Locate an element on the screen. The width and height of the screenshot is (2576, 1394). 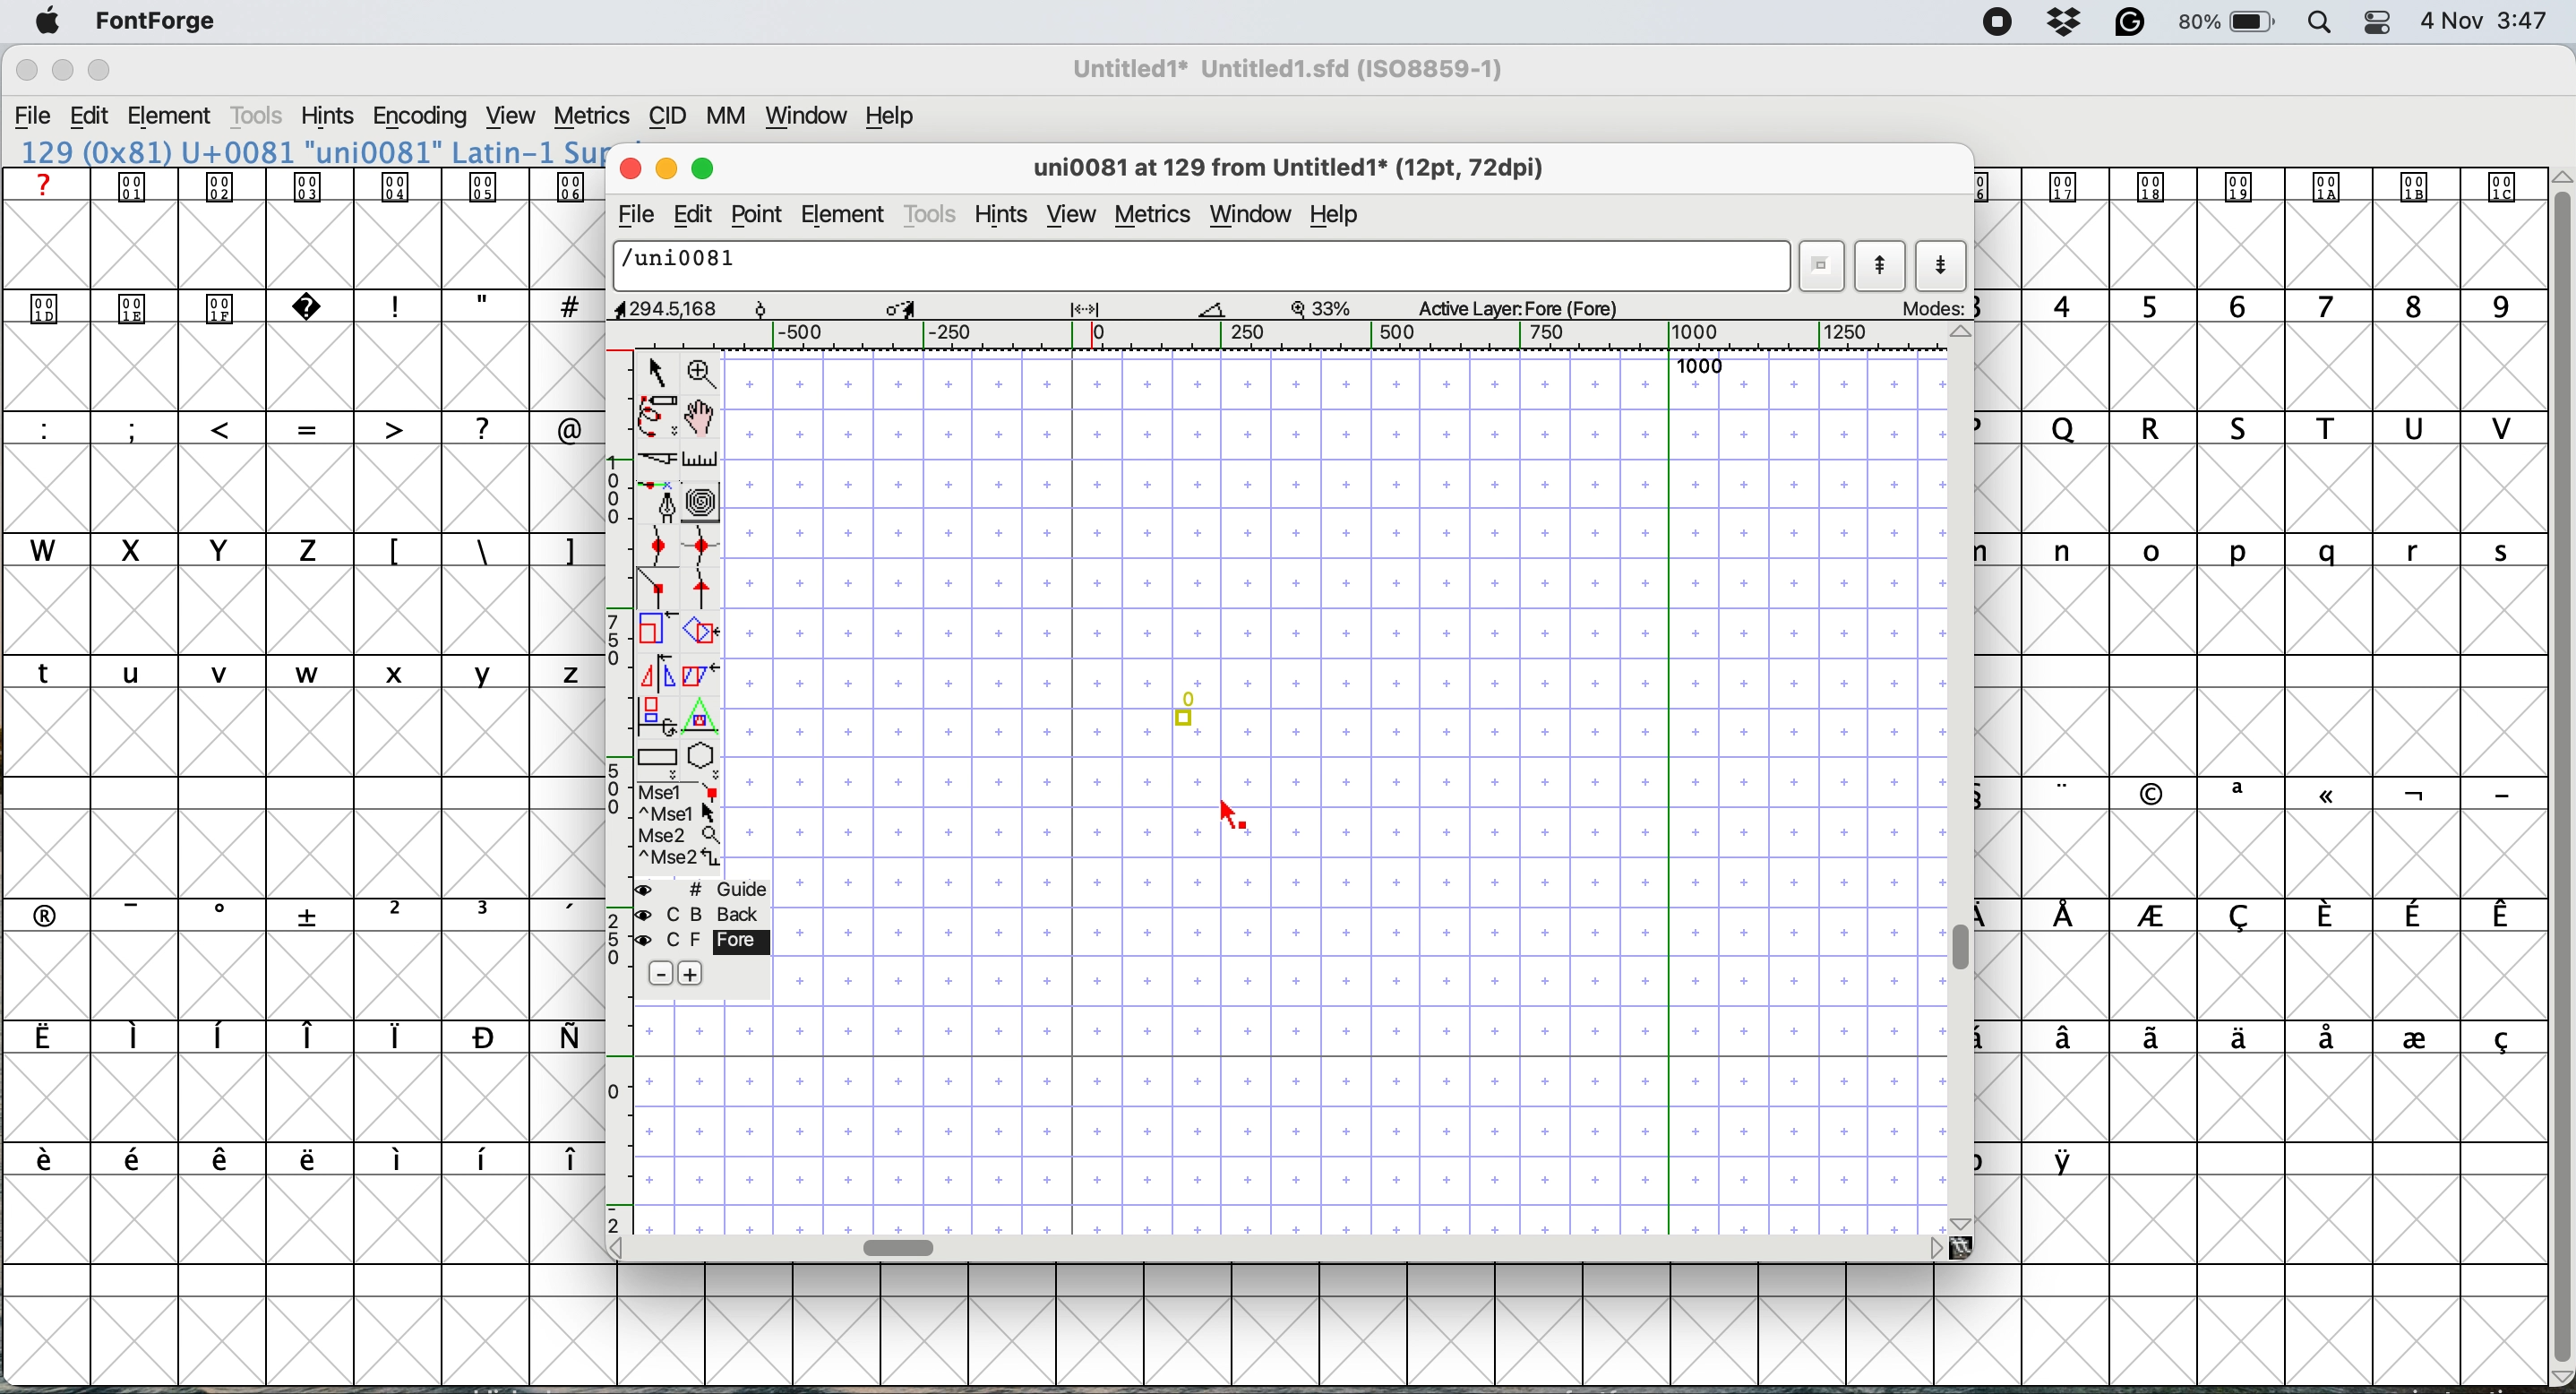
Width/Spacing Tool is located at coordinates (1085, 308).